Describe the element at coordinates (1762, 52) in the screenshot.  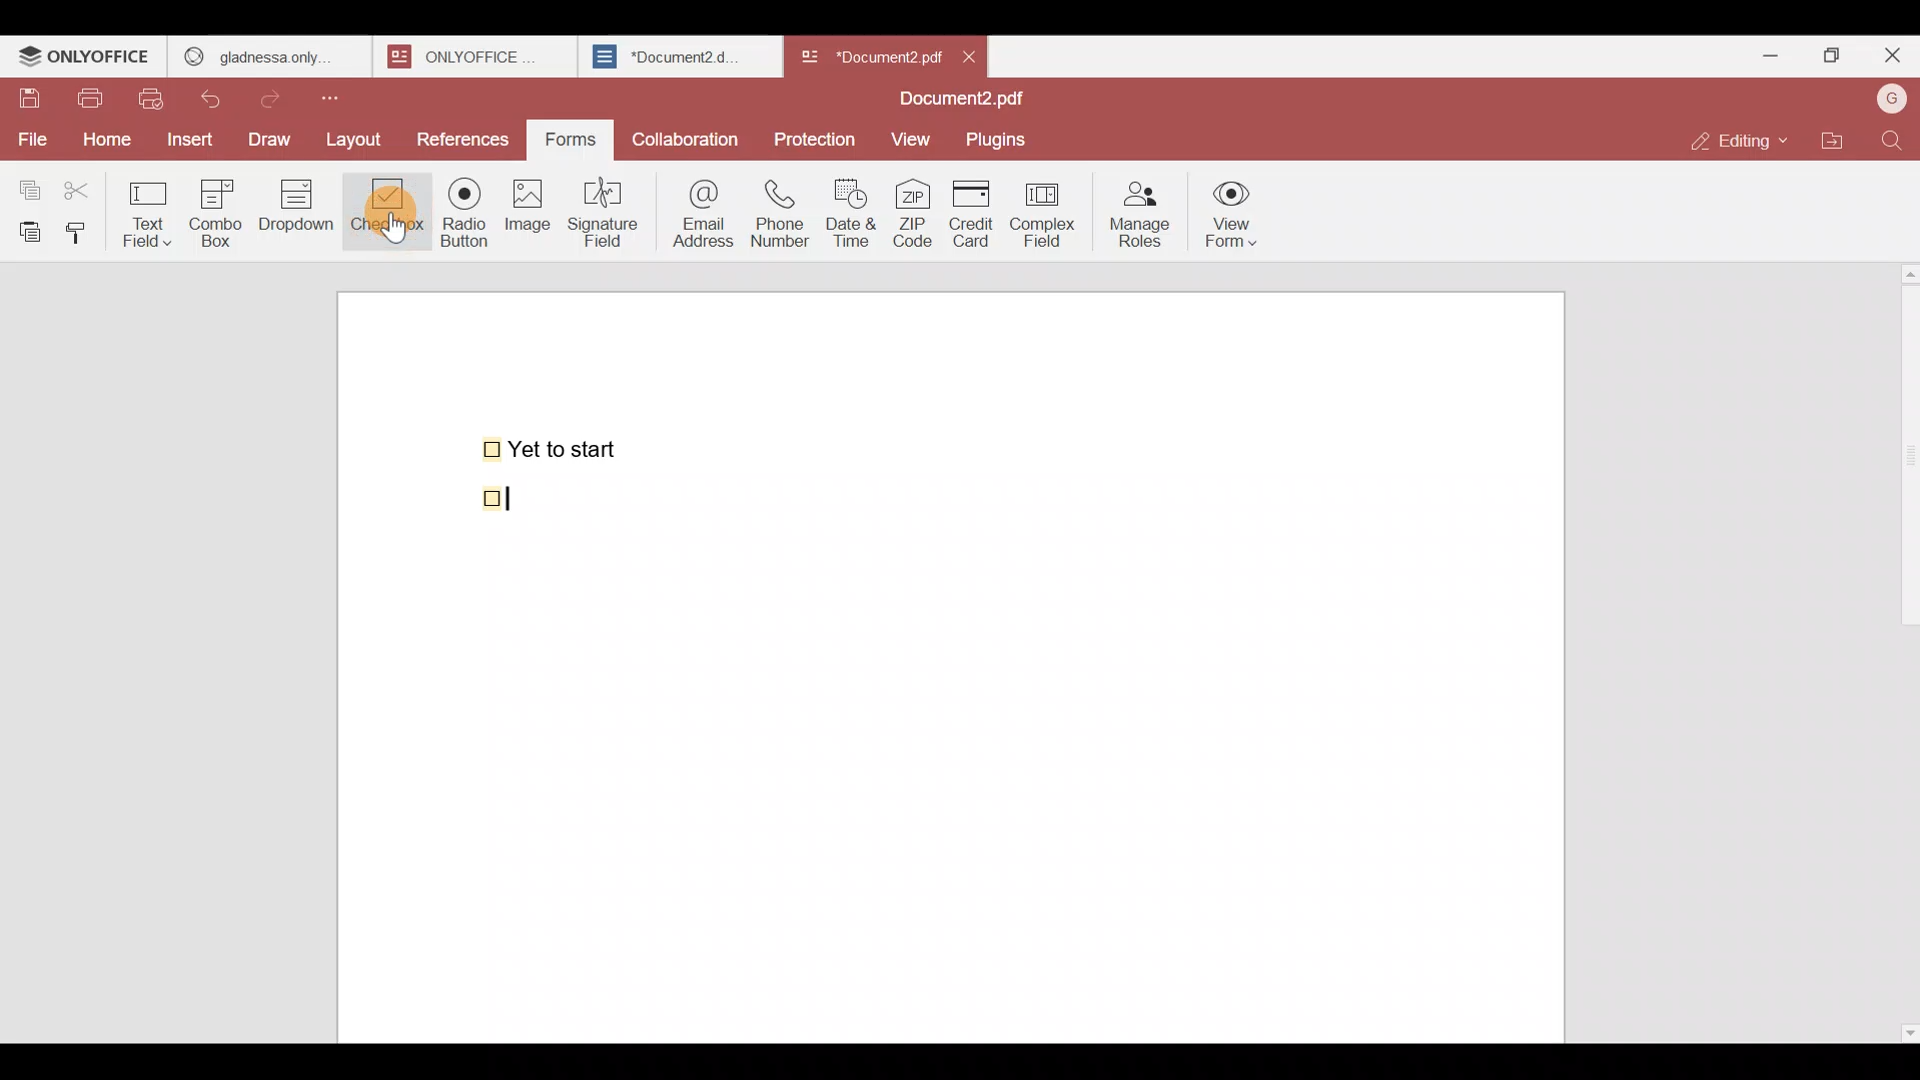
I see `Minimize` at that location.